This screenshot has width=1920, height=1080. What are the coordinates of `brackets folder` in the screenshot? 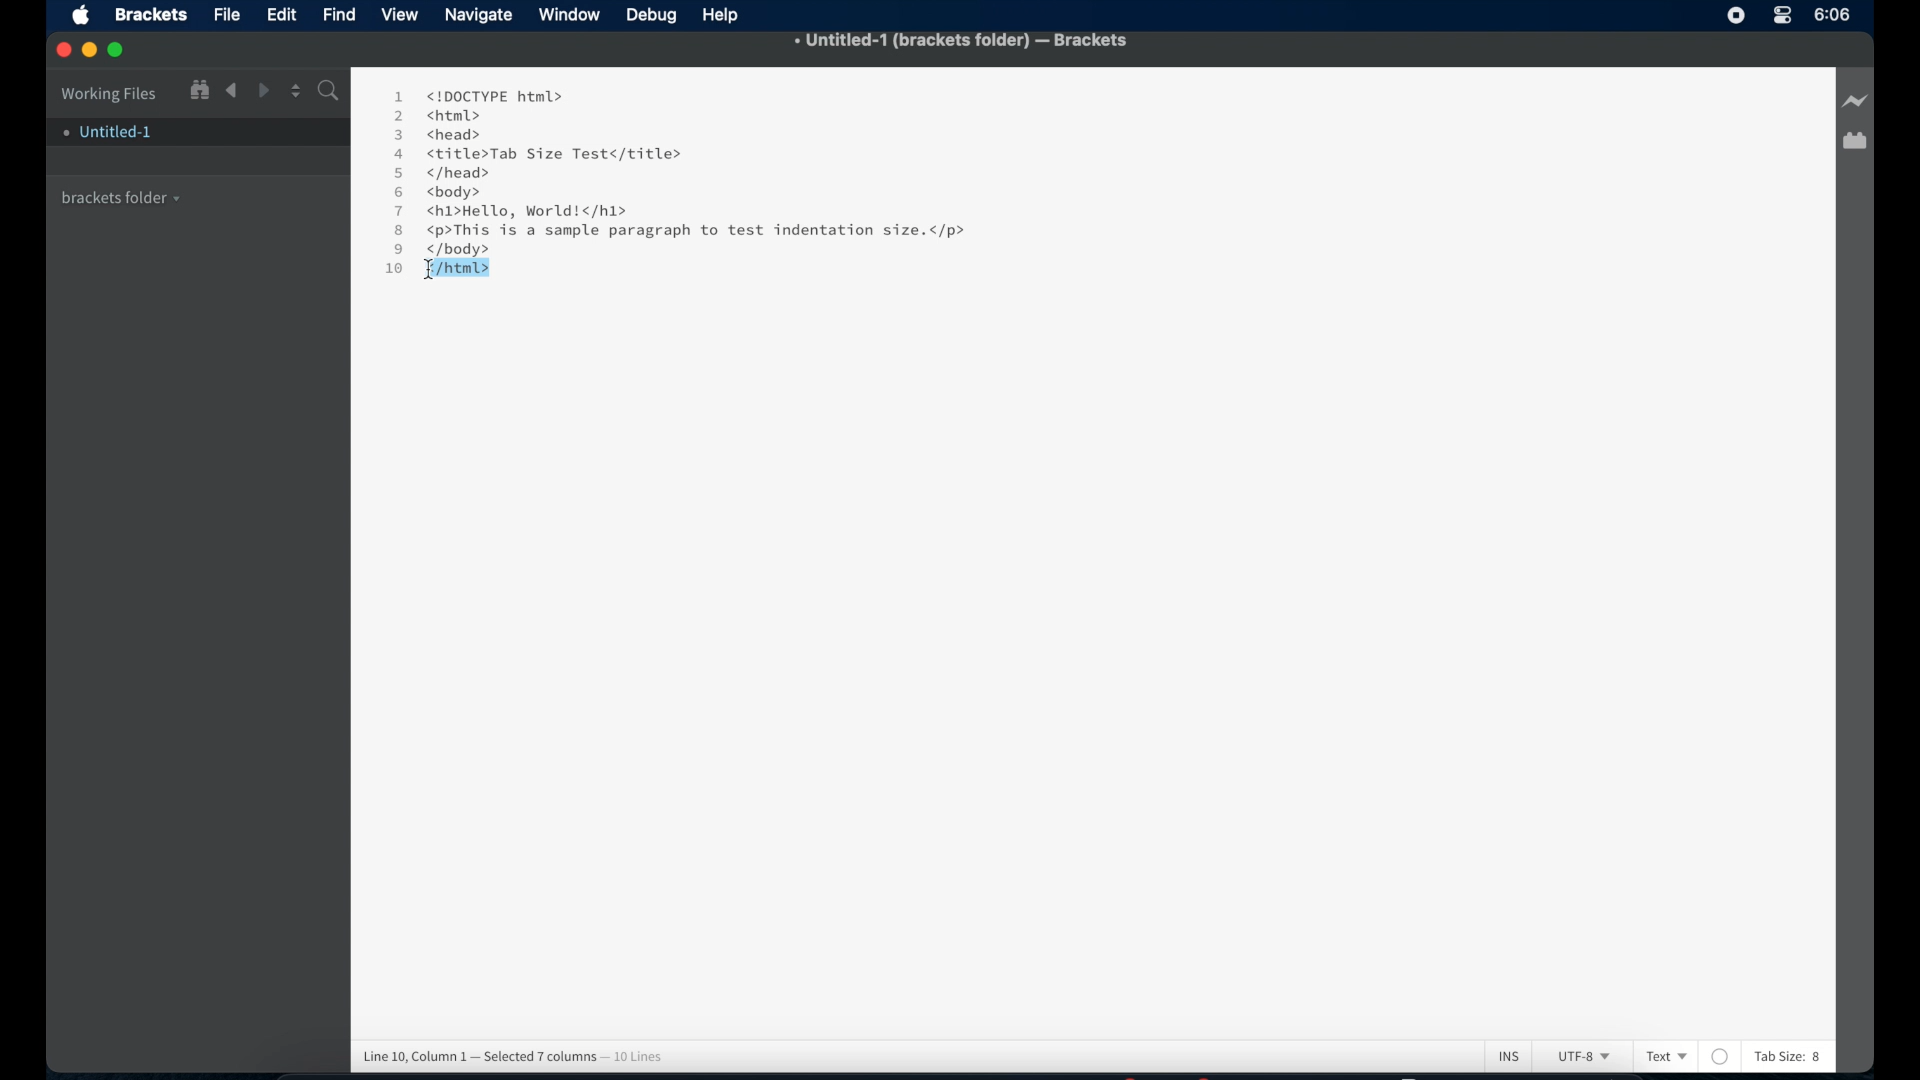 It's located at (122, 195).